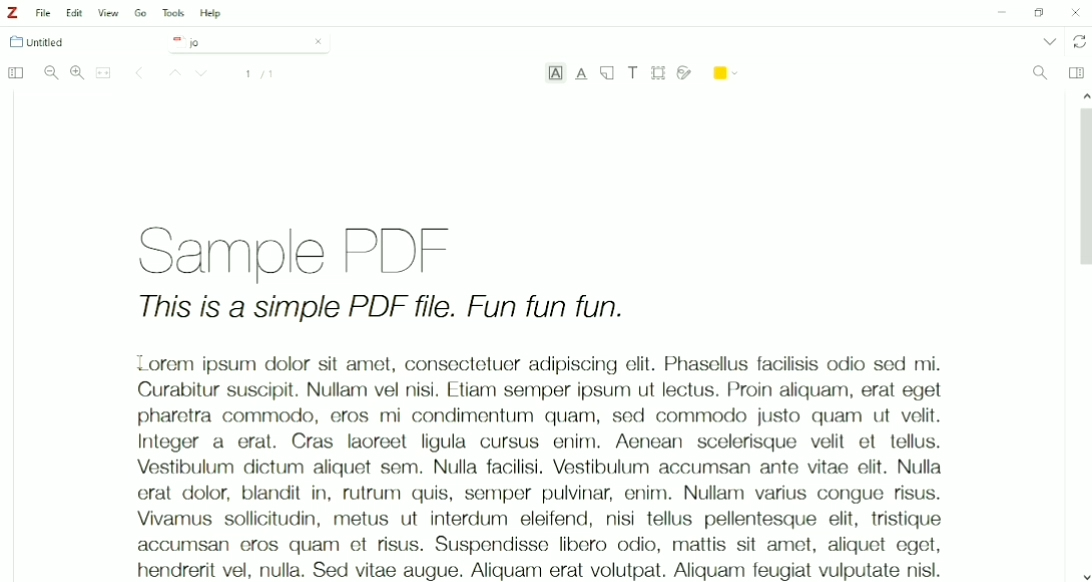  Describe the element at coordinates (1076, 72) in the screenshot. I see `Toggle Context Pane` at that location.